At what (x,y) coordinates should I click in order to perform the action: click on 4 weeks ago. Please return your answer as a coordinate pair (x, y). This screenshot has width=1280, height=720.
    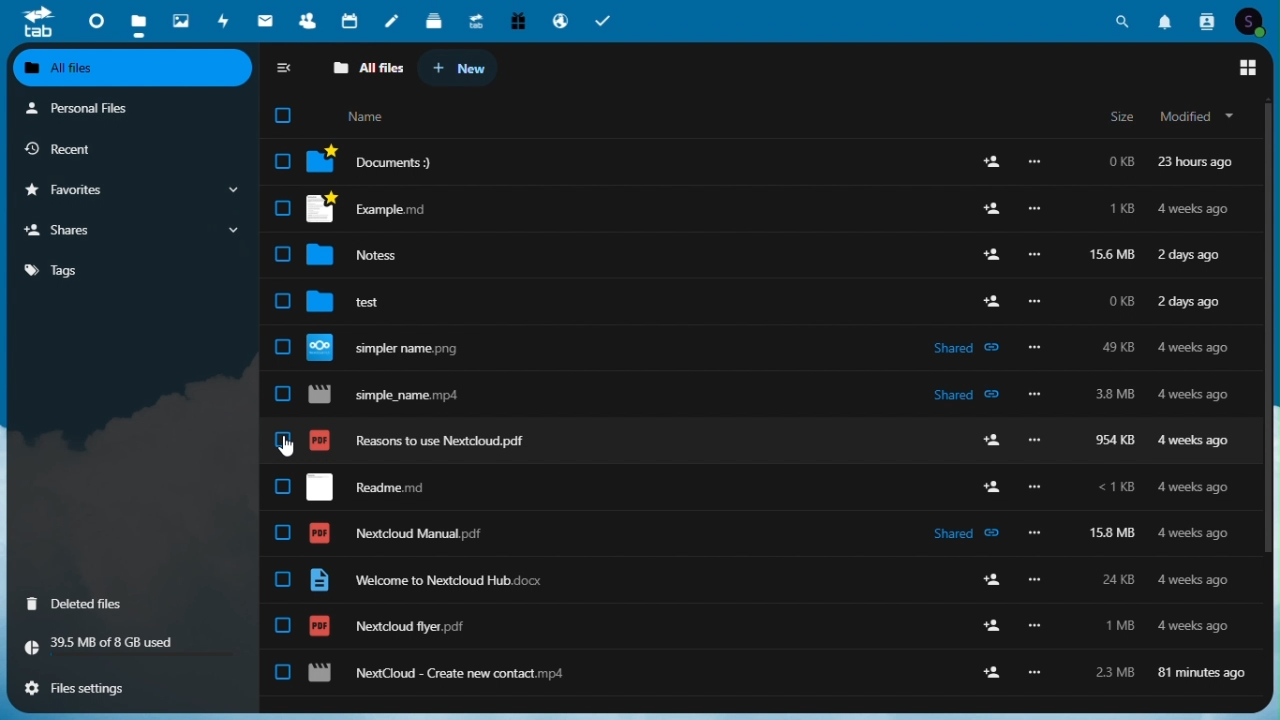
    Looking at the image, I should click on (1192, 624).